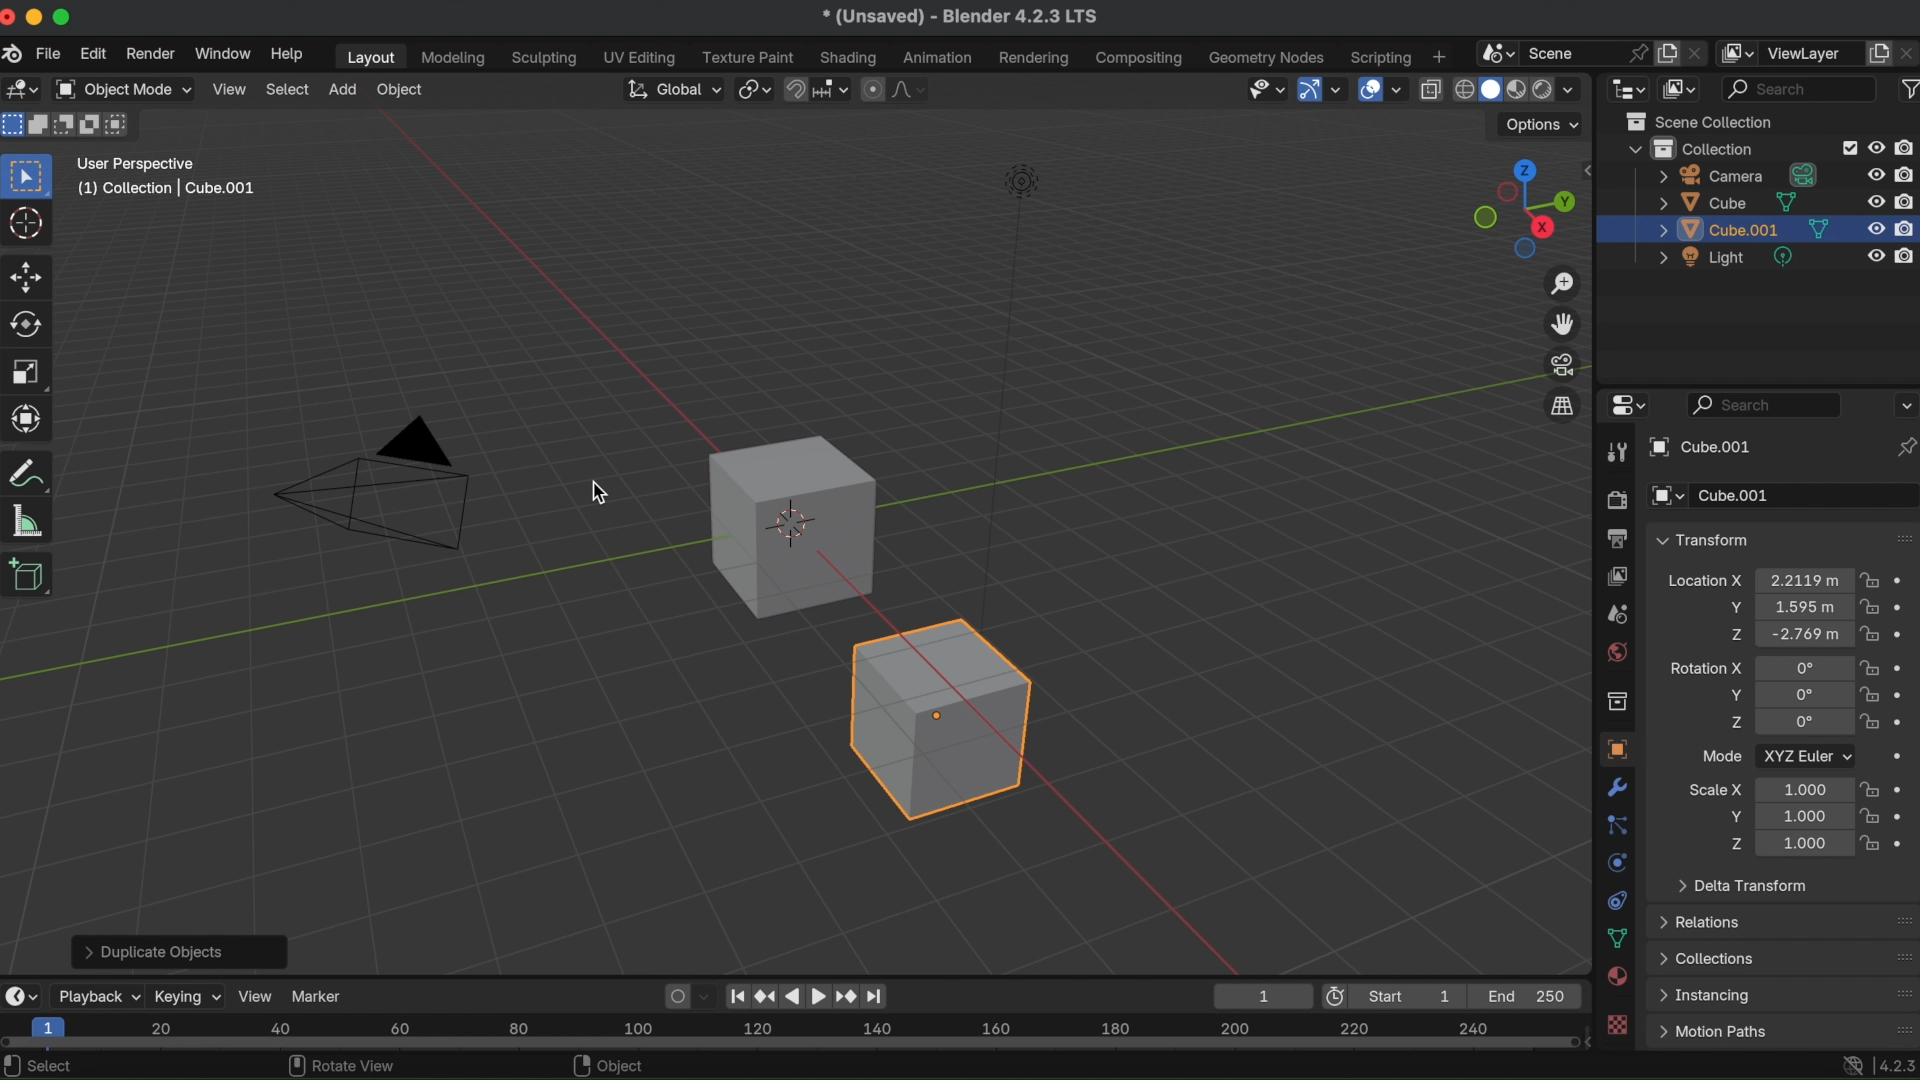 The image size is (1920, 1080). Describe the element at coordinates (1698, 50) in the screenshot. I see `delete scene` at that location.